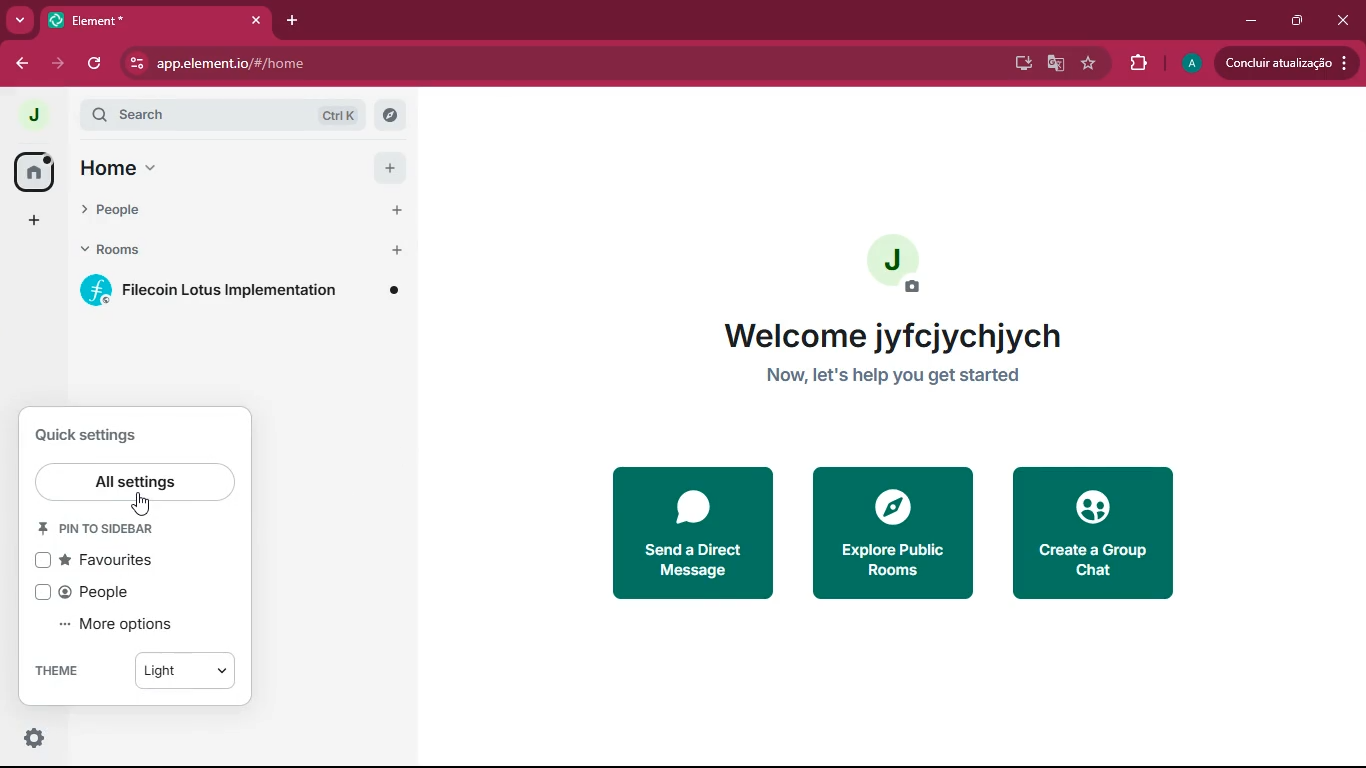 This screenshot has width=1366, height=768. What do you see at coordinates (1250, 22) in the screenshot?
I see `minimize` at bounding box center [1250, 22].